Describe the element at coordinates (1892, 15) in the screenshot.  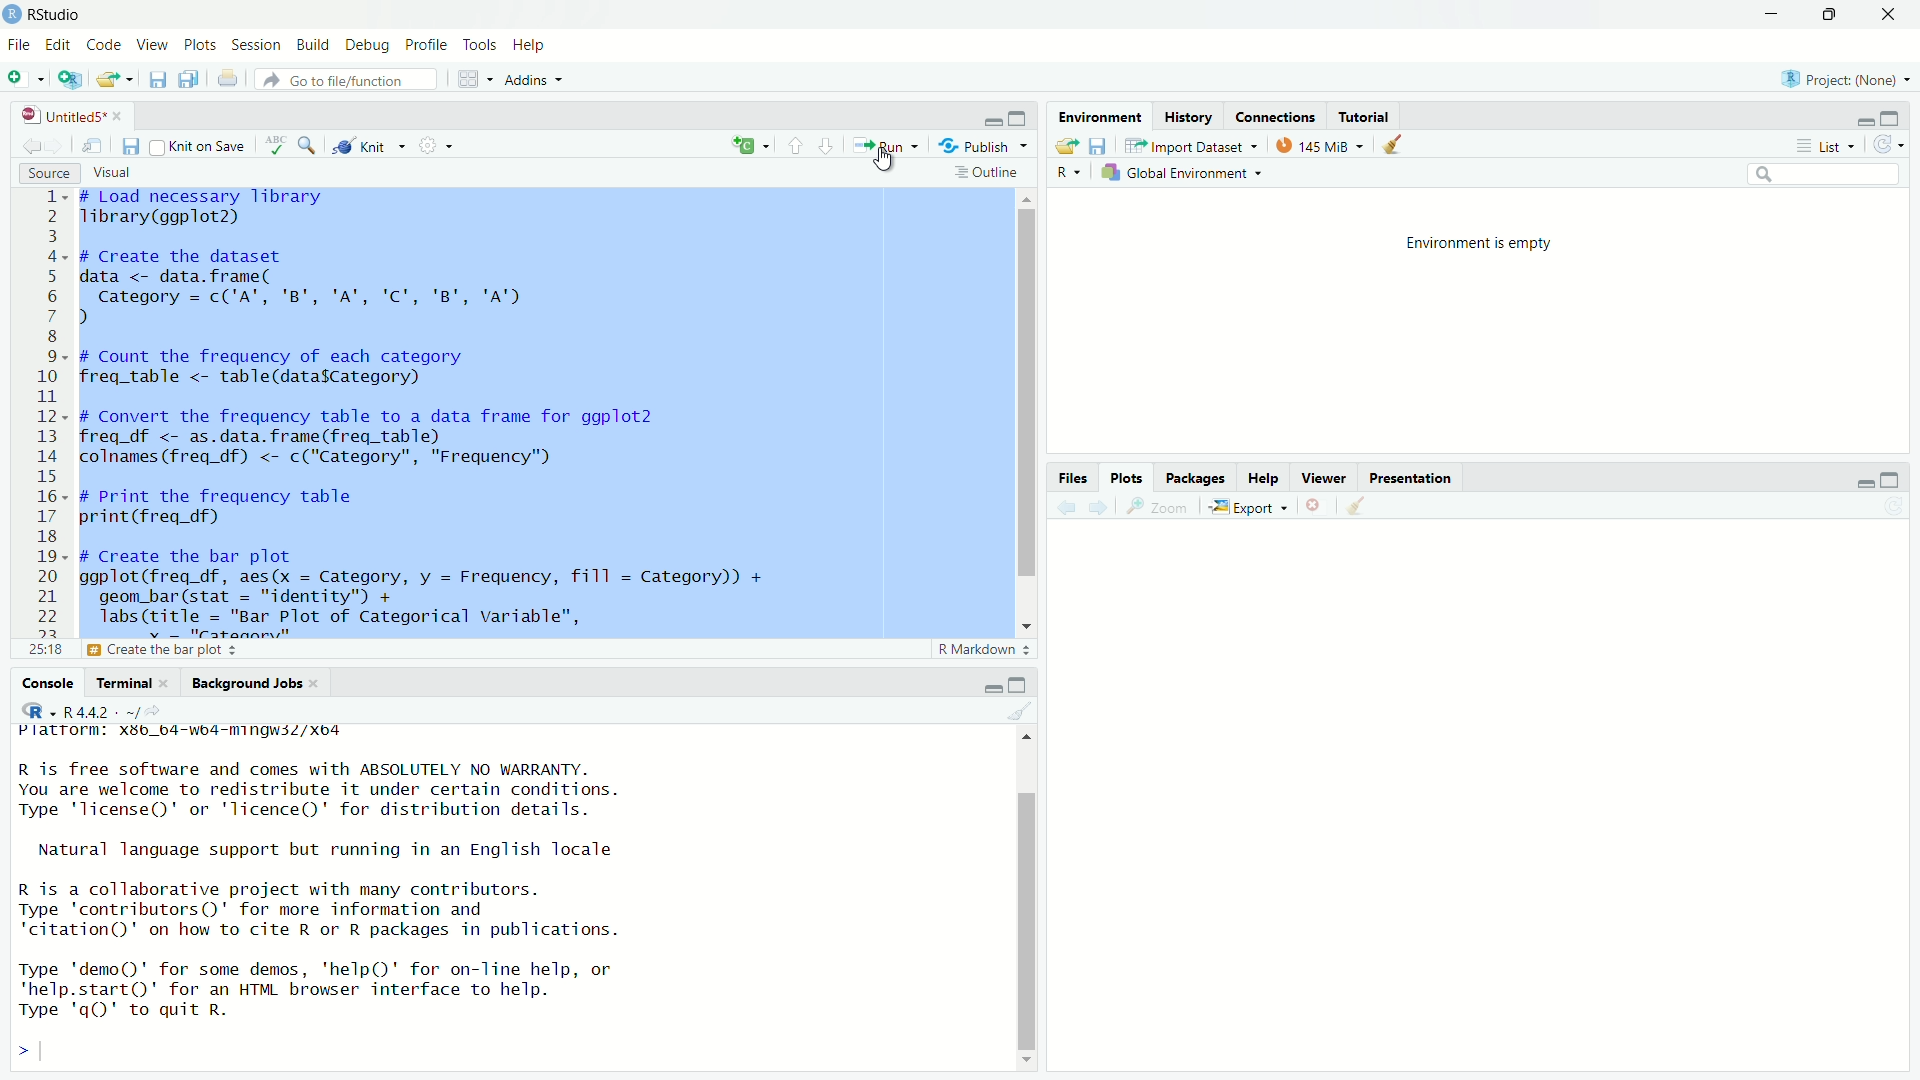
I see `close` at that location.